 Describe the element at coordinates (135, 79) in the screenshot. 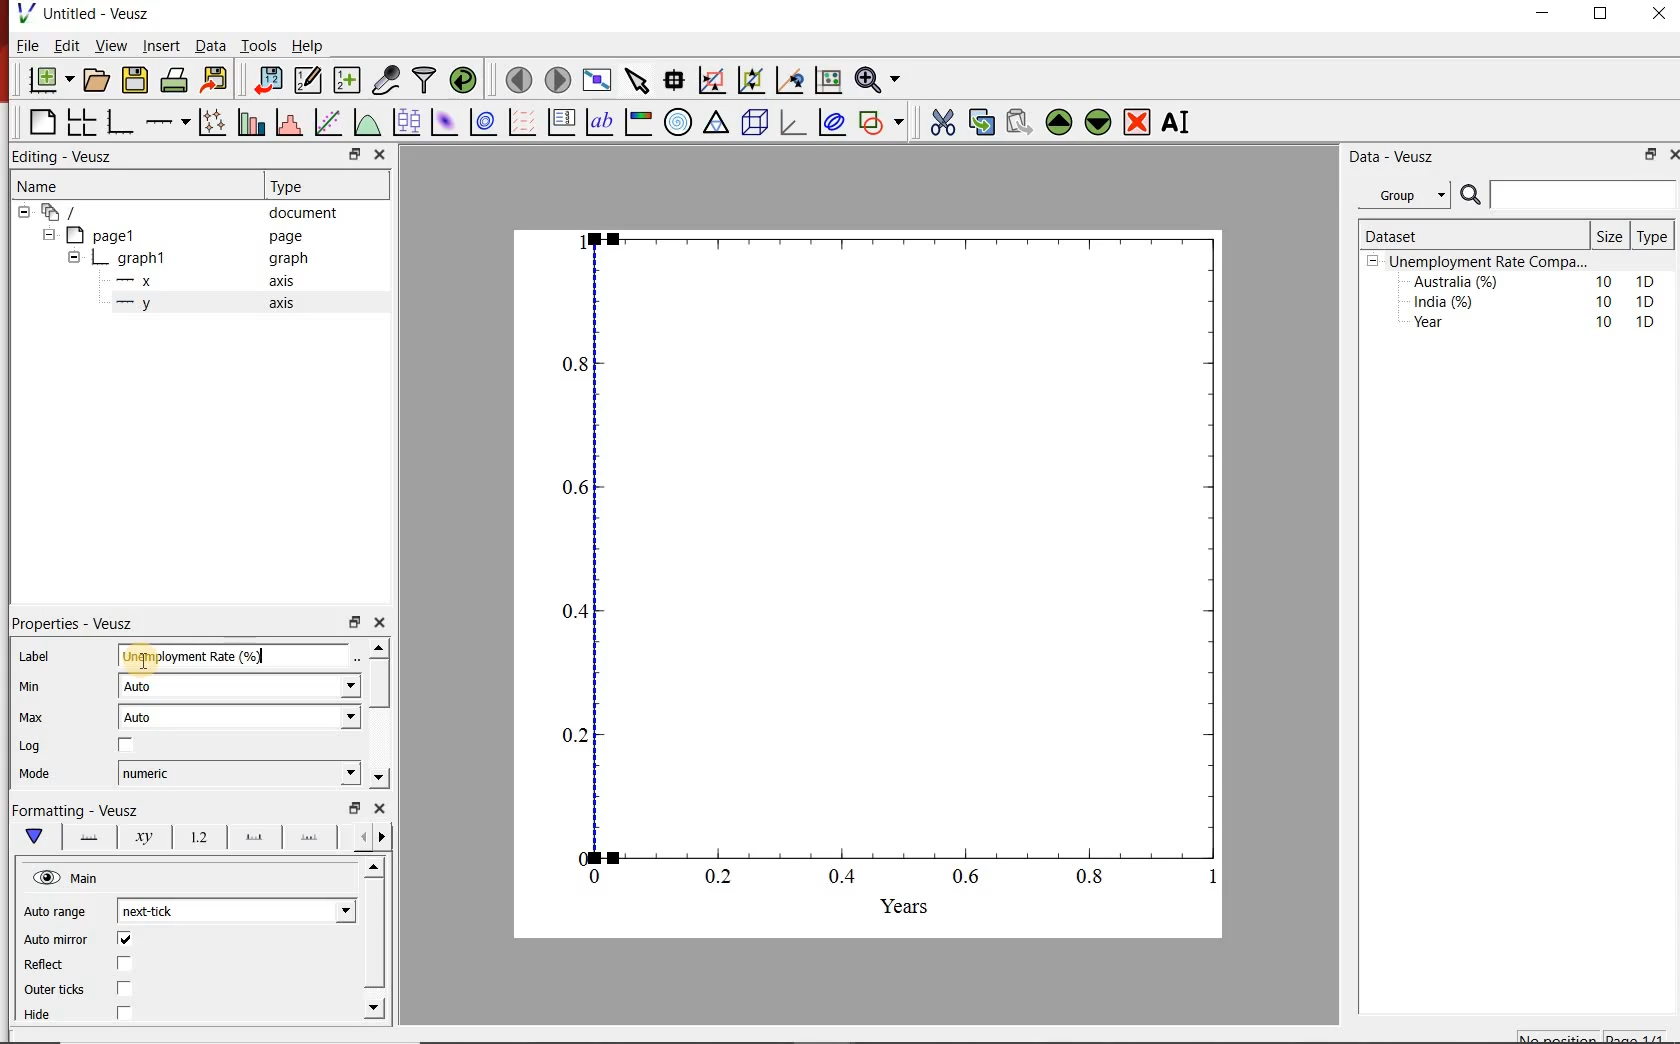

I see `save document` at that location.